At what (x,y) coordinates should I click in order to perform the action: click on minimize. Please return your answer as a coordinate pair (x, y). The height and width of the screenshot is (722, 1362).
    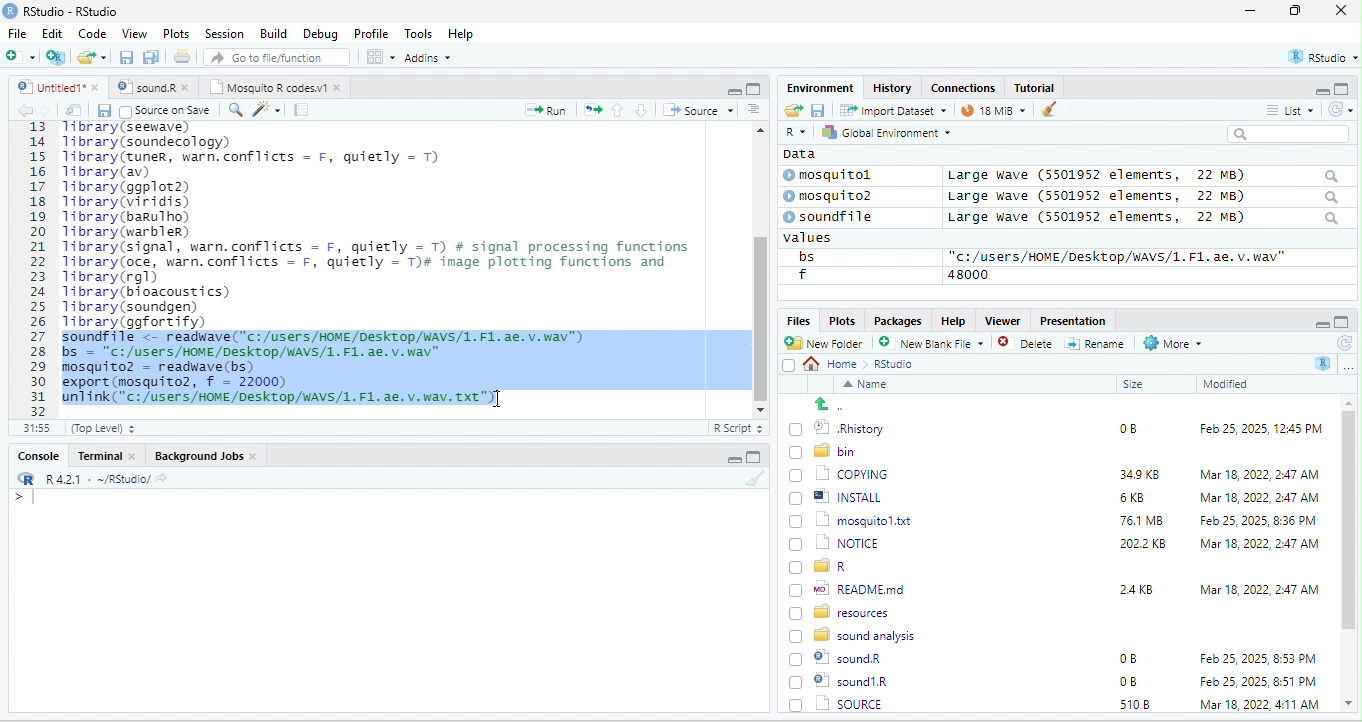
    Looking at the image, I should click on (1320, 323).